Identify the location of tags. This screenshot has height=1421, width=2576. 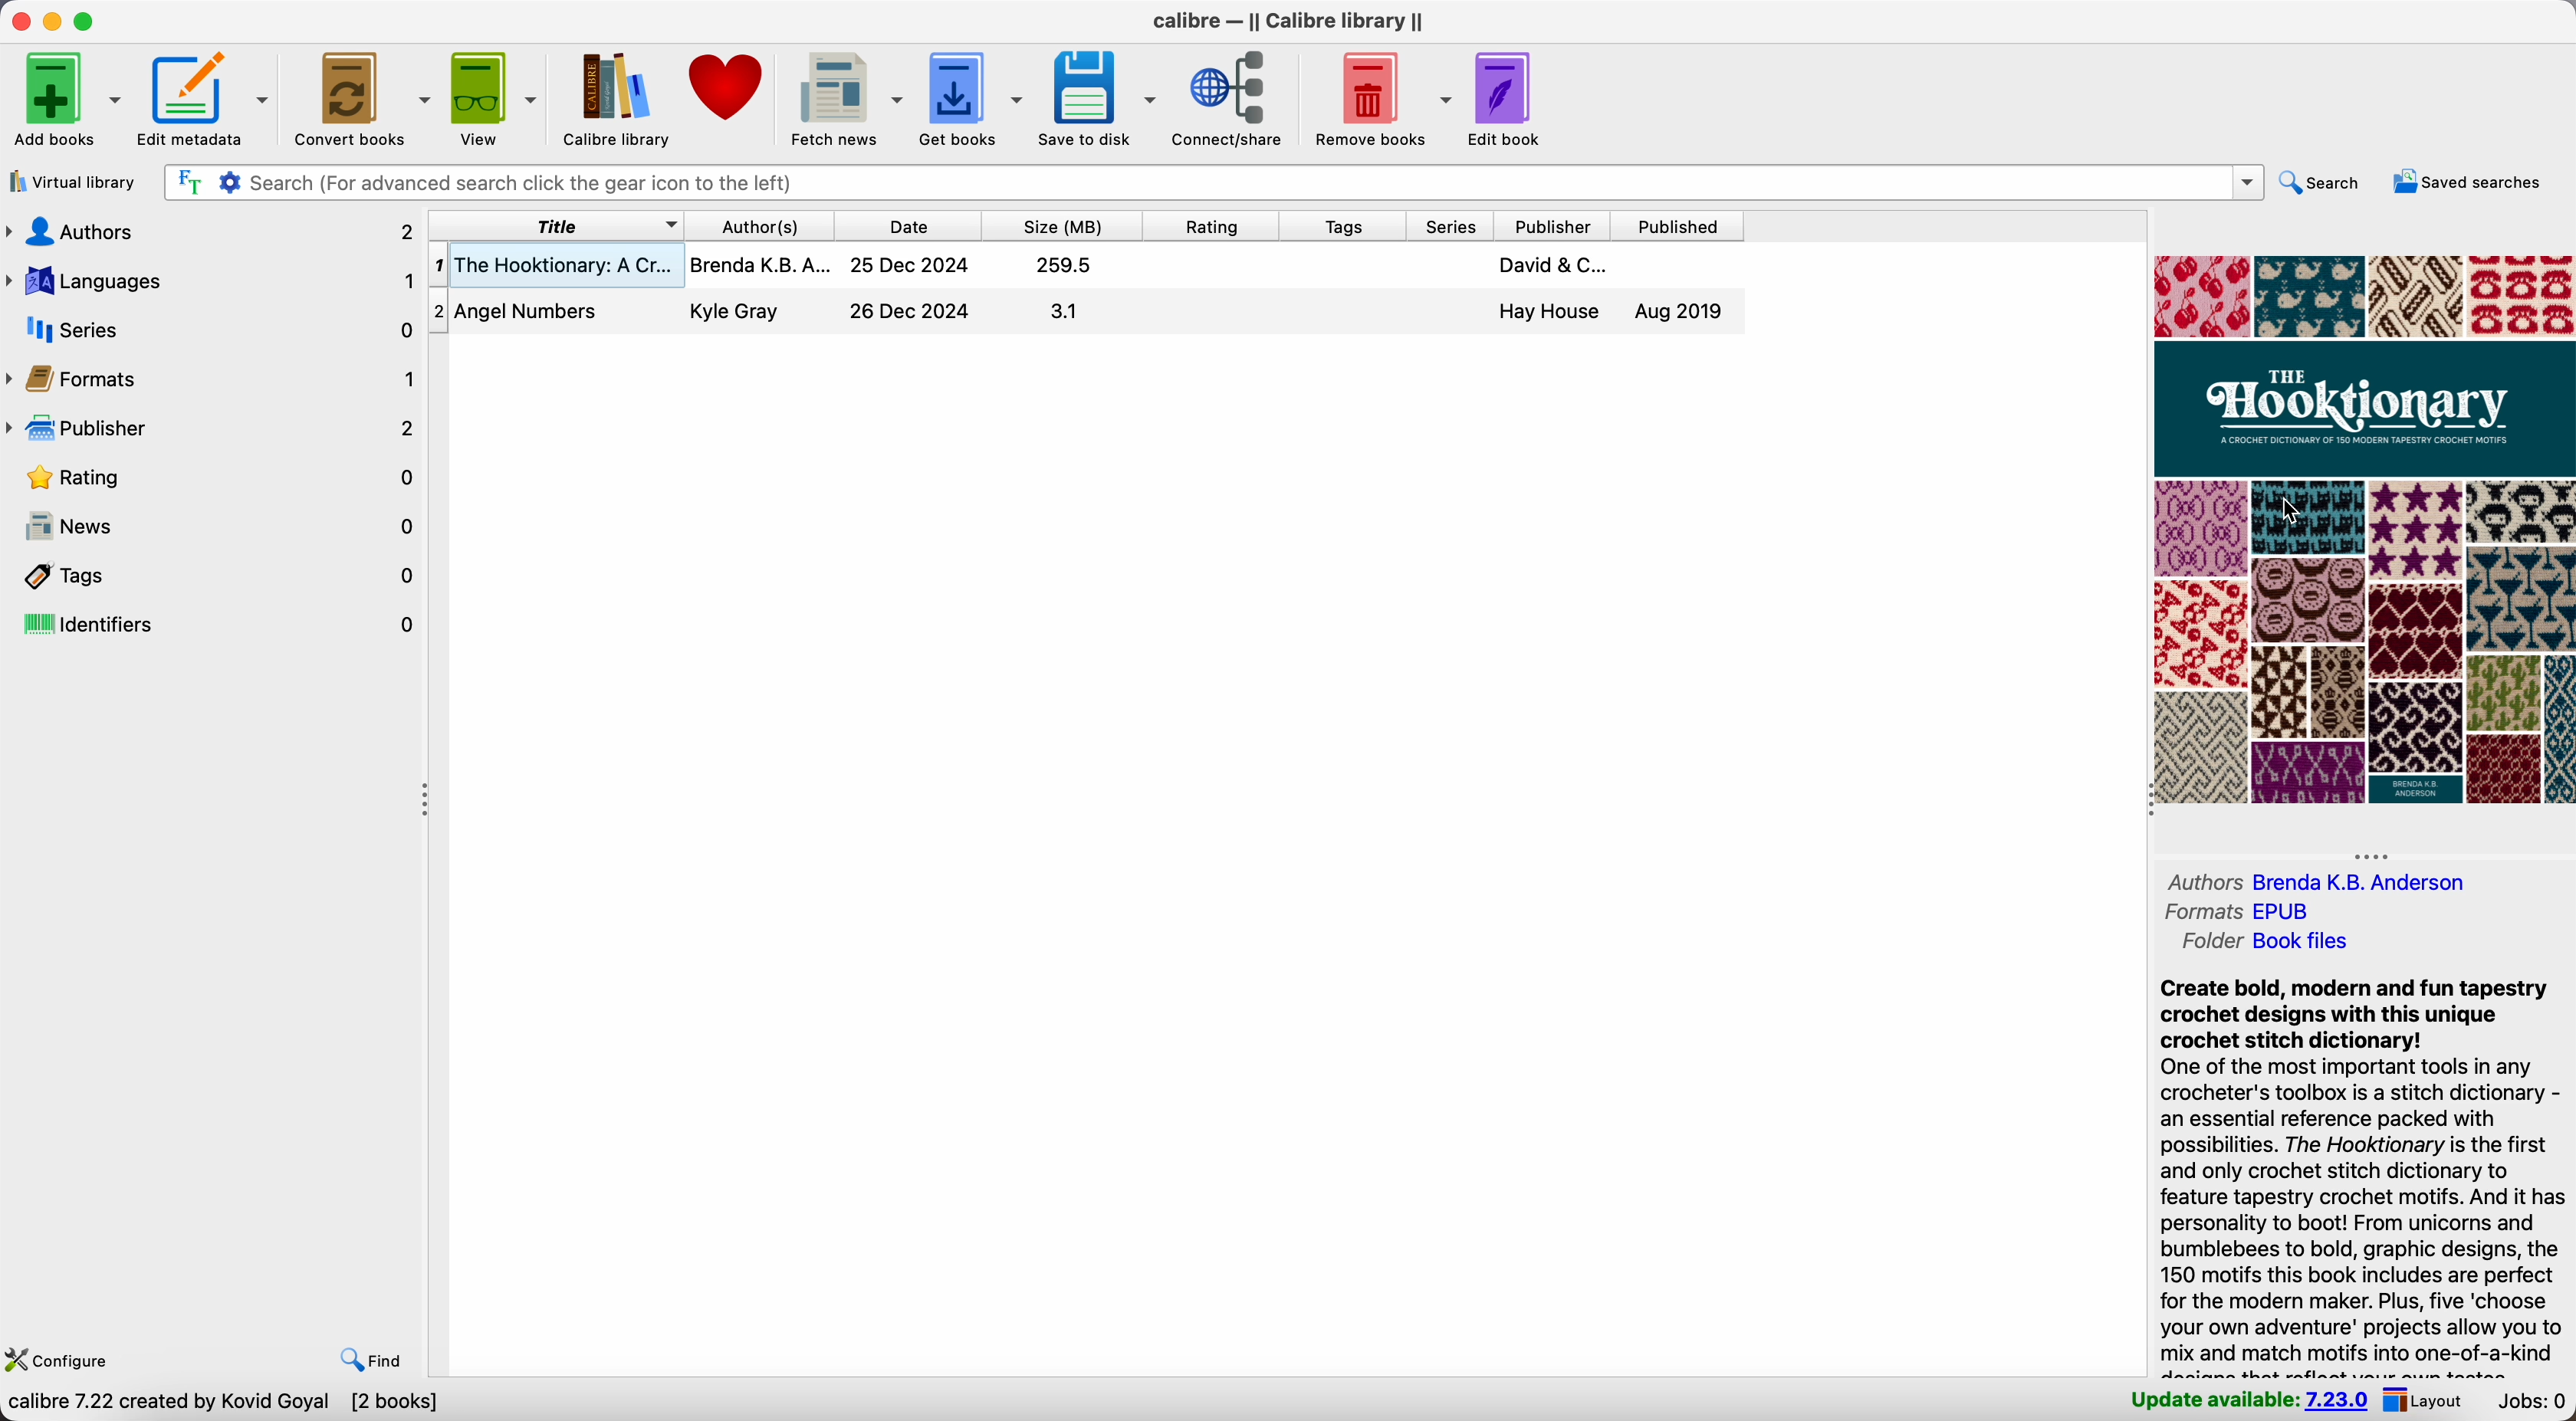
(1345, 225).